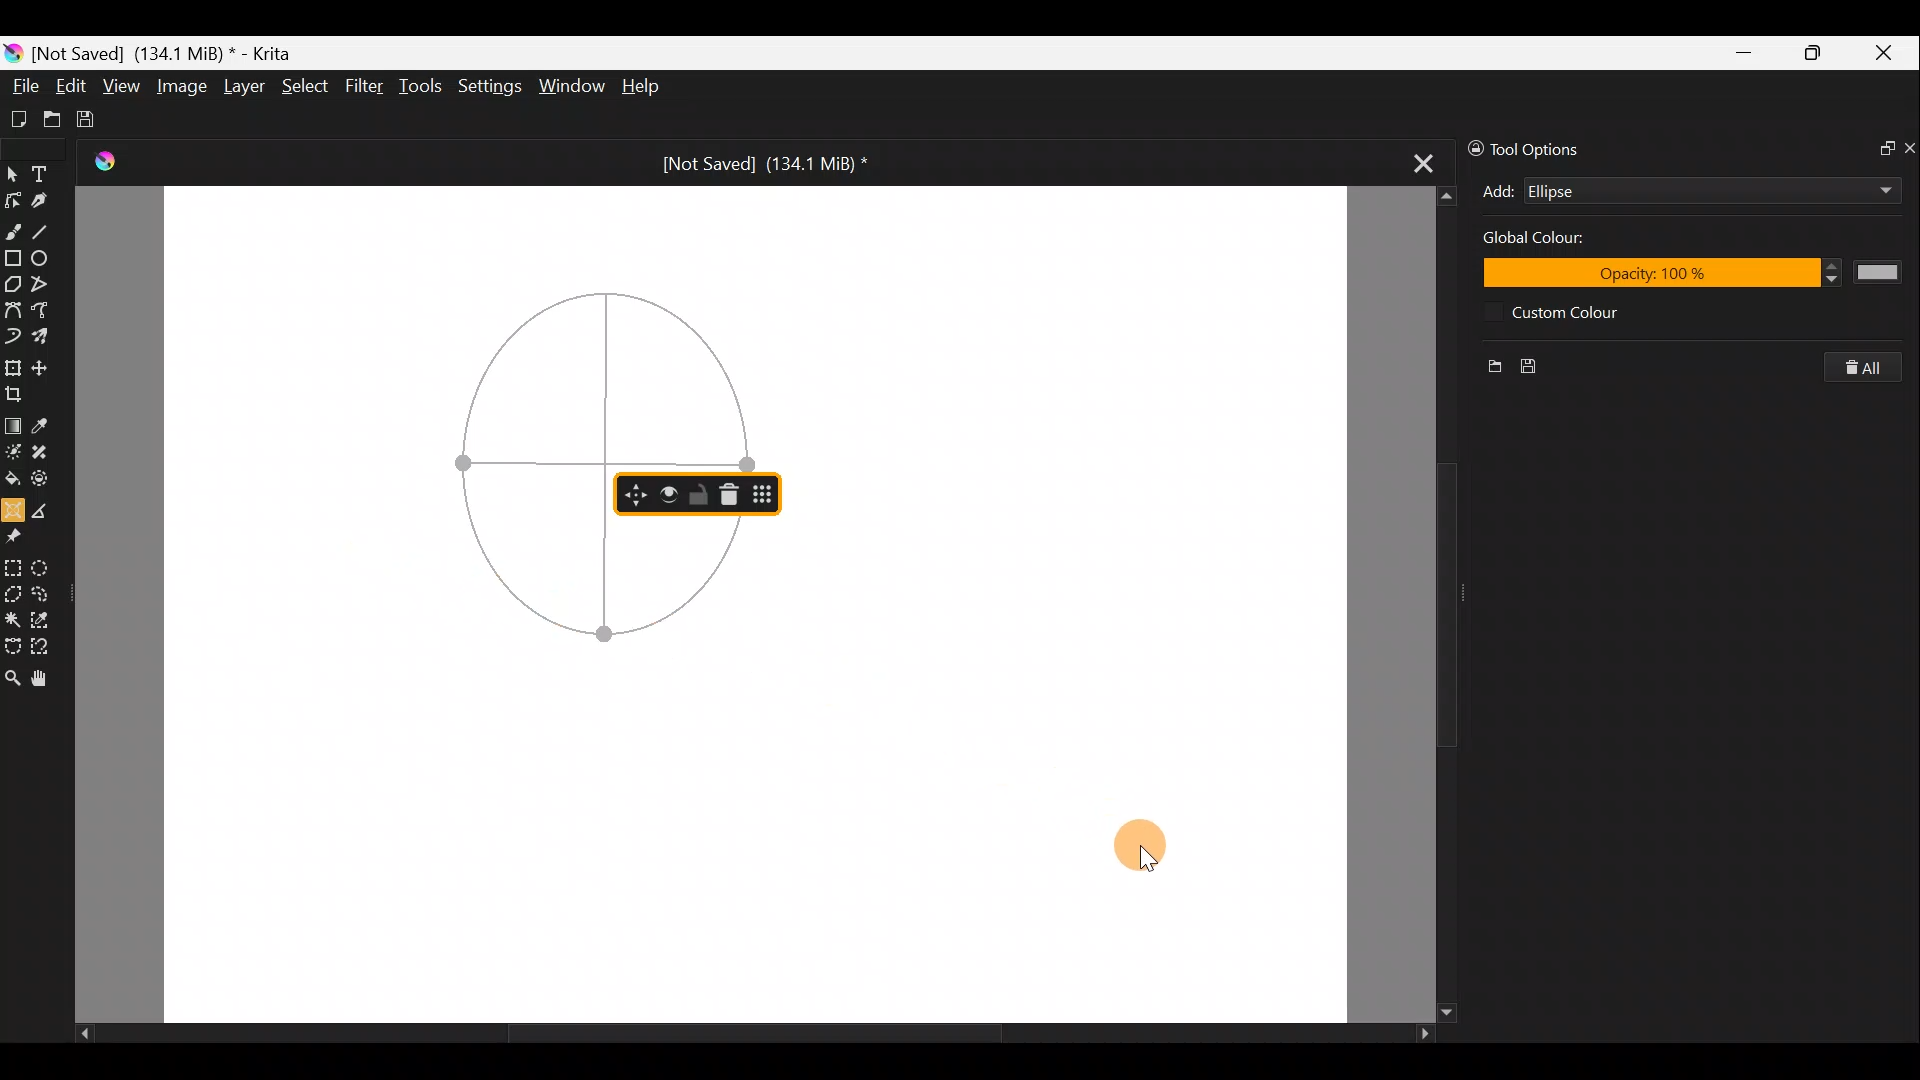 The height and width of the screenshot is (1080, 1920). What do you see at coordinates (14, 365) in the screenshot?
I see `Transform a layer/selection` at bounding box center [14, 365].